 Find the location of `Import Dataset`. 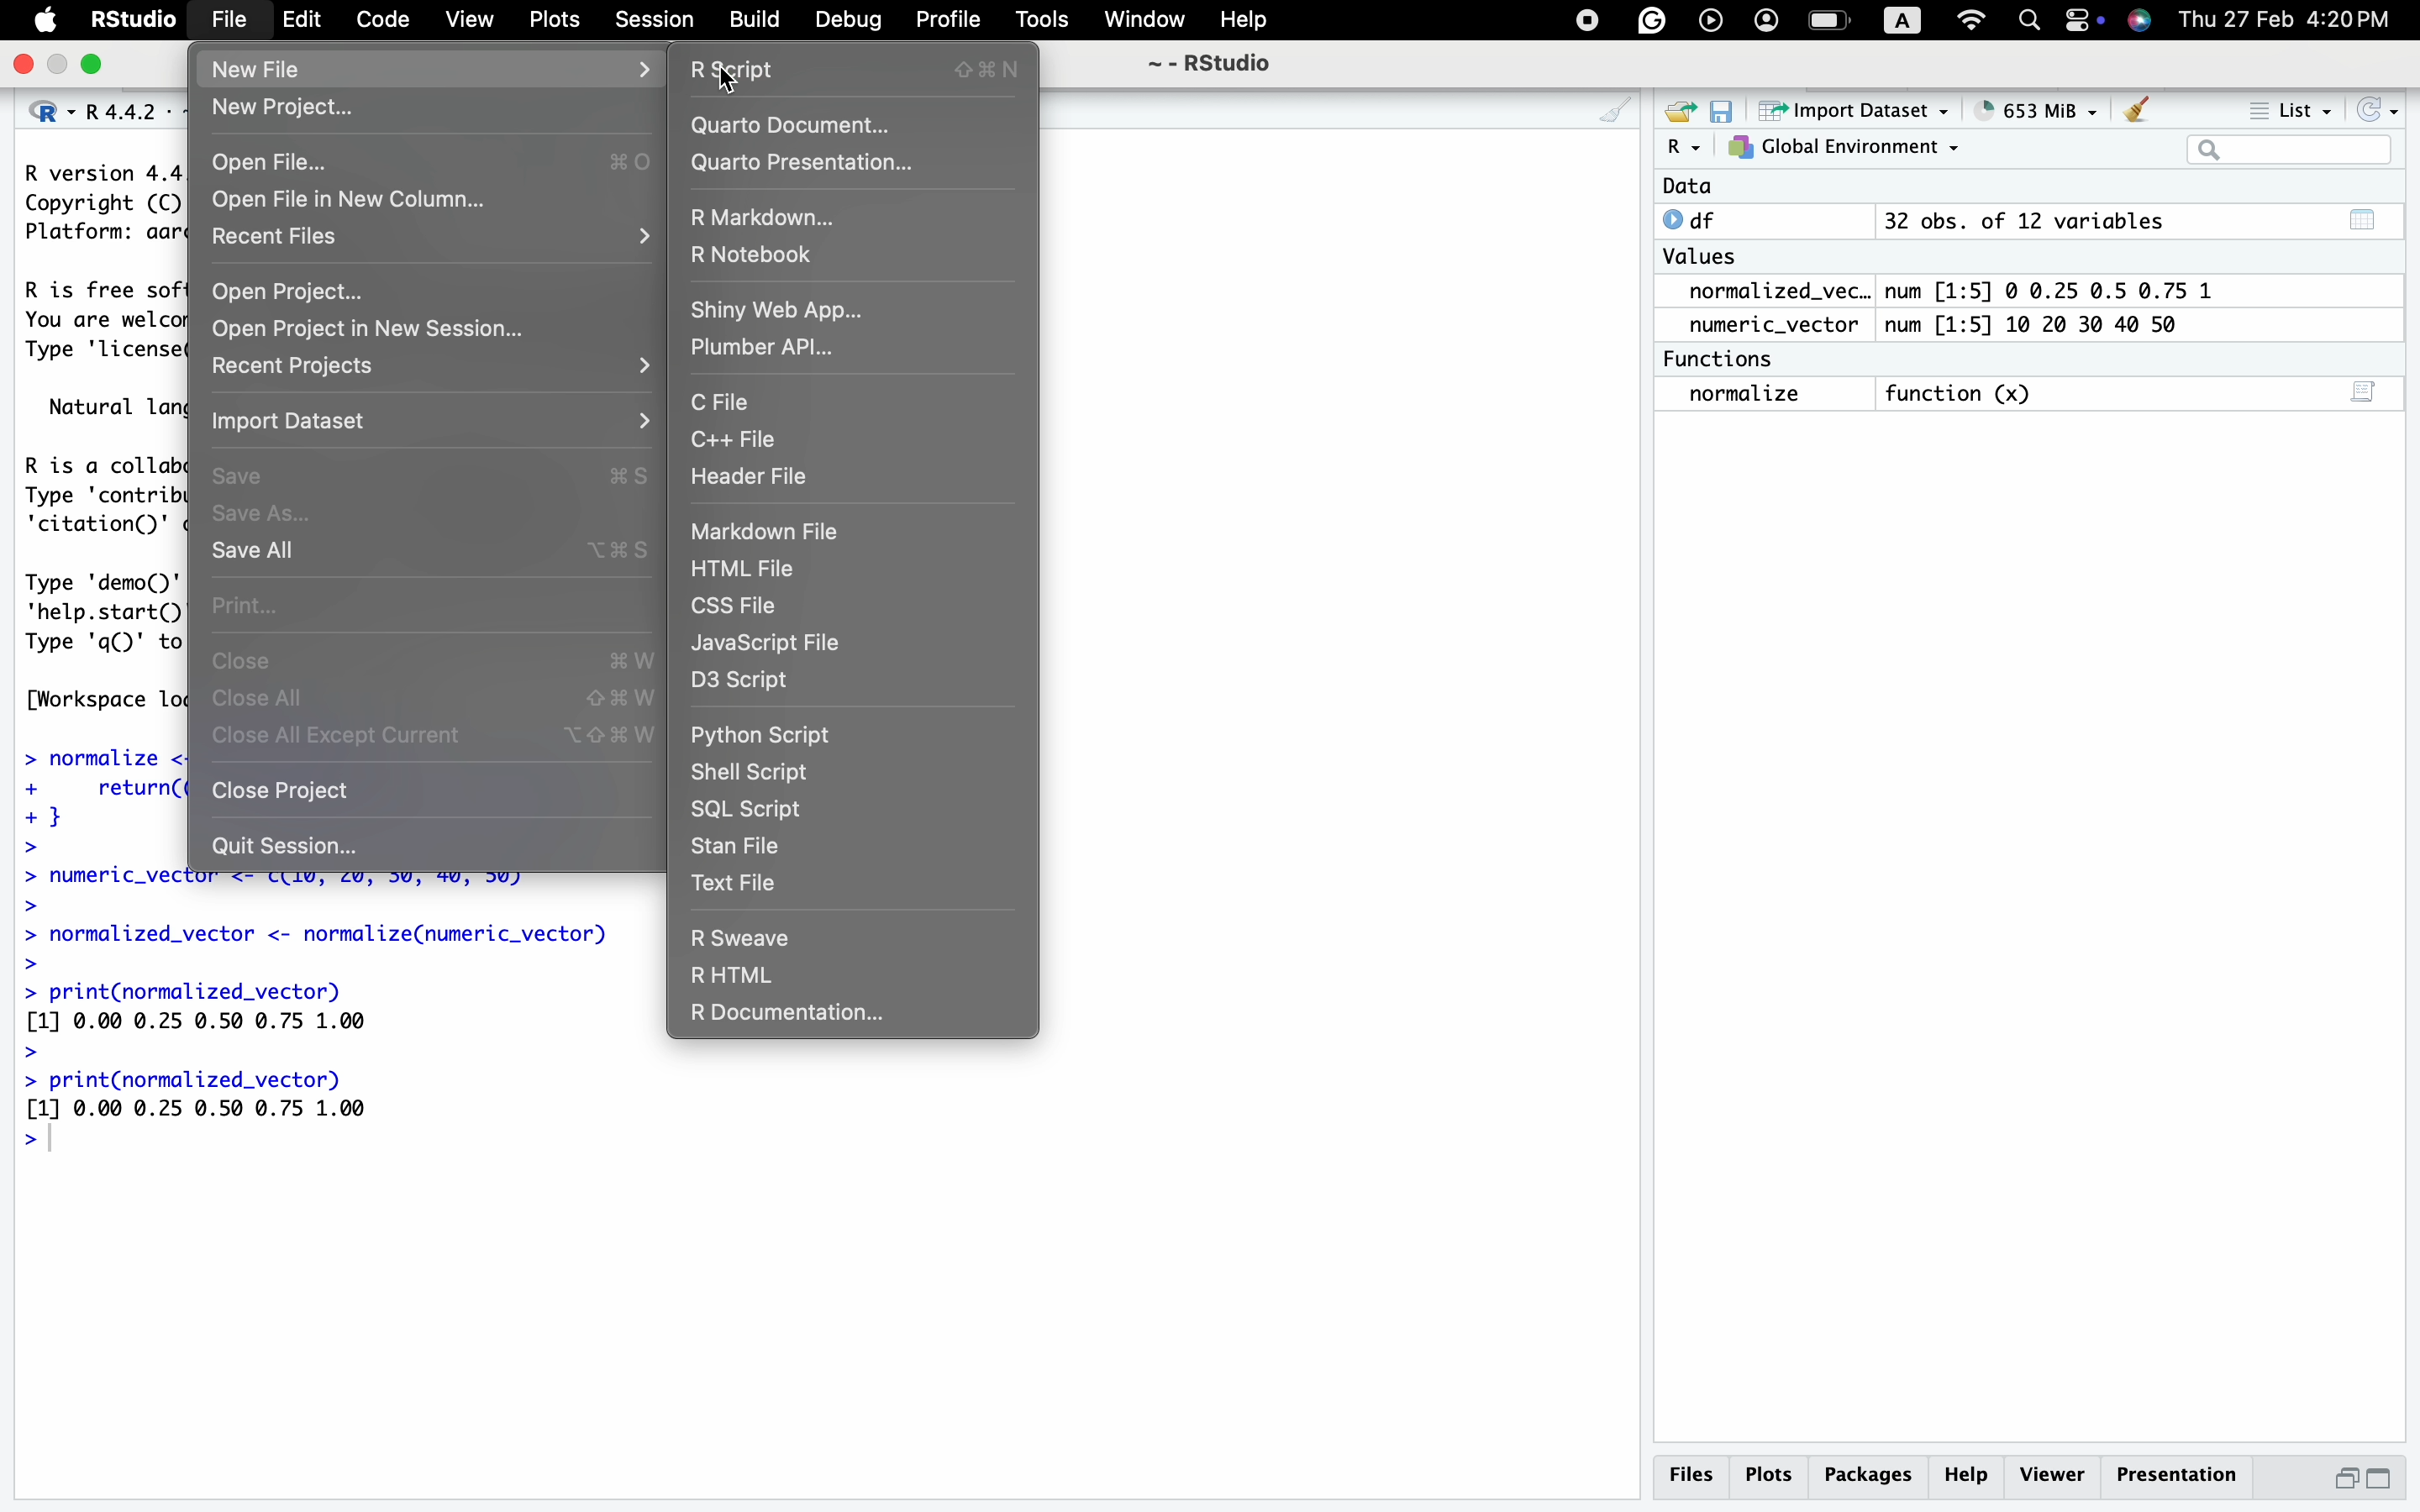

Import Dataset is located at coordinates (302, 426).